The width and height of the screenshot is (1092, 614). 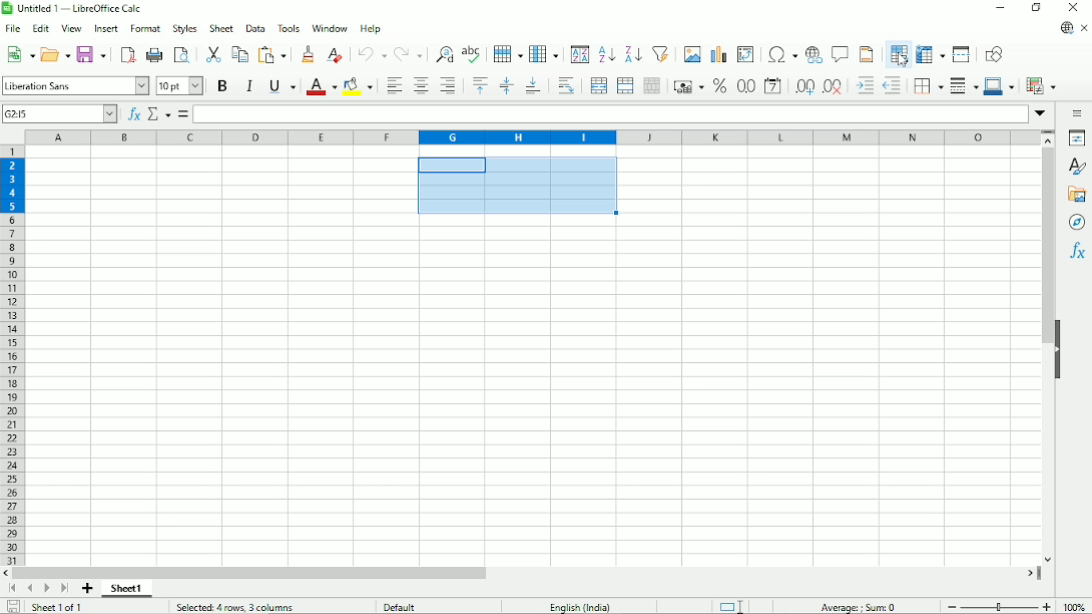 I want to click on Cursor, so click(x=902, y=60).